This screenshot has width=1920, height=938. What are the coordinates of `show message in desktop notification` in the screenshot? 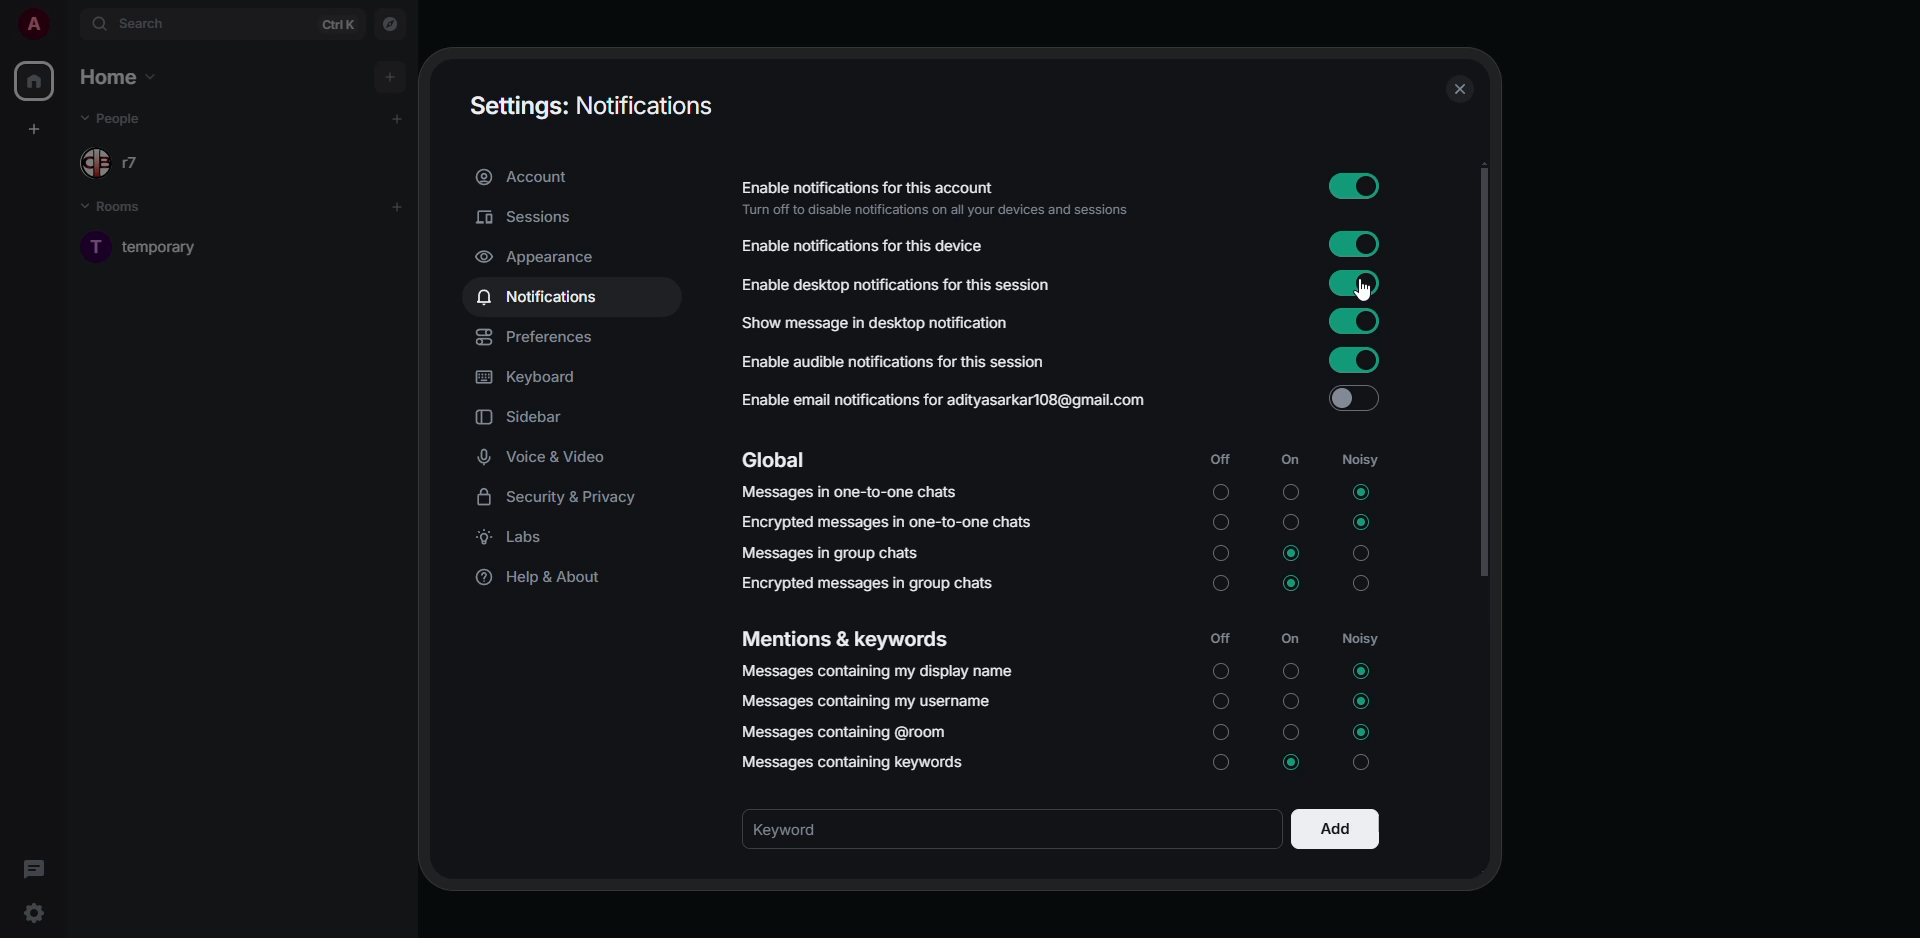 It's located at (873, 322).